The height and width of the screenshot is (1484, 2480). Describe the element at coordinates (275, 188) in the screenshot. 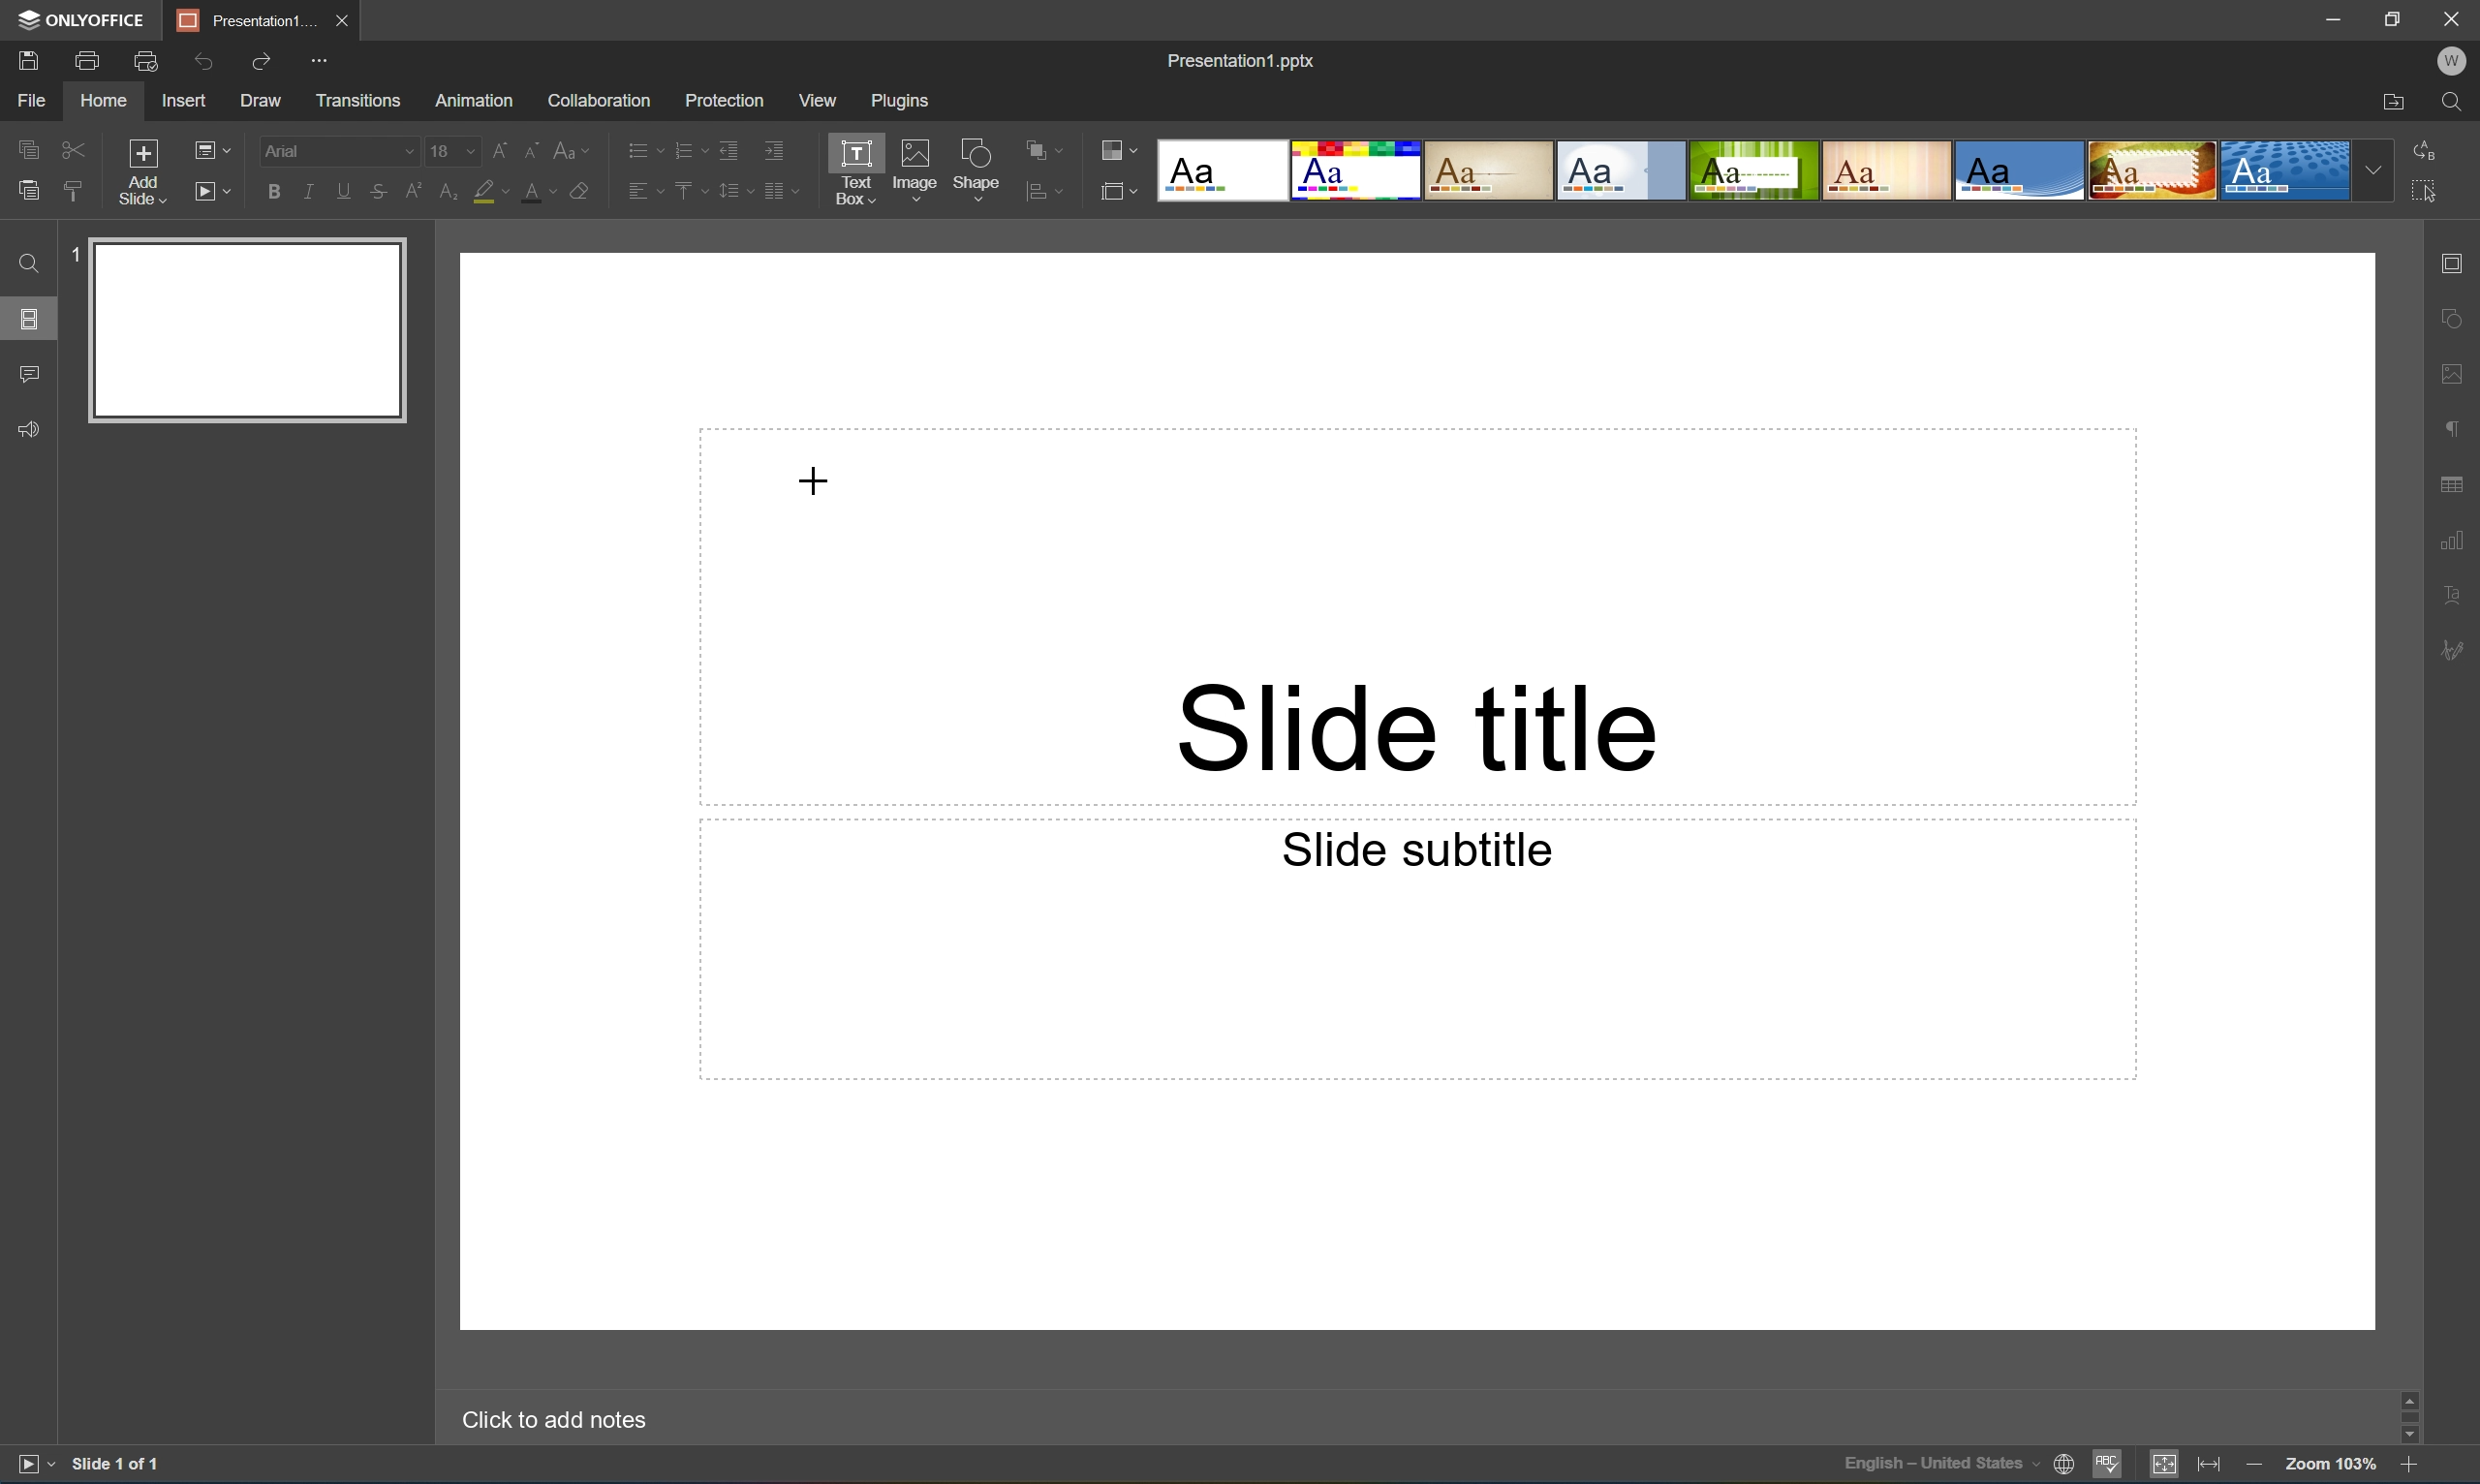

I see `Bold` at that location.